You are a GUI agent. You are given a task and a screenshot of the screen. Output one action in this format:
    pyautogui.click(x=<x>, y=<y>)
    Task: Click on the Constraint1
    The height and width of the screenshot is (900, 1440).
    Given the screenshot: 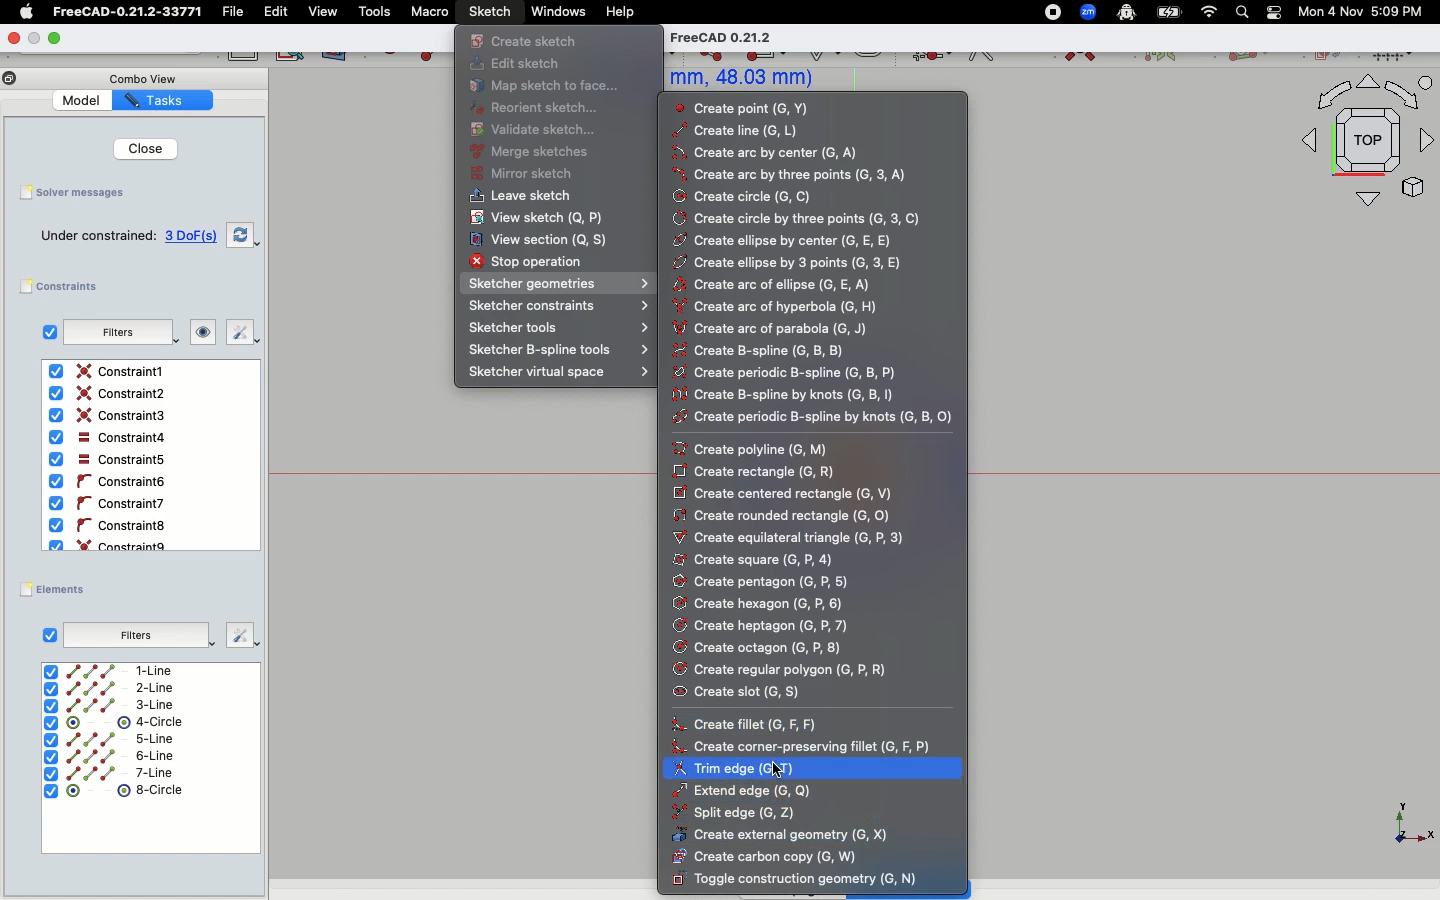 What is the action you would take?
    pyautogui.click(x=110, y=372)
    